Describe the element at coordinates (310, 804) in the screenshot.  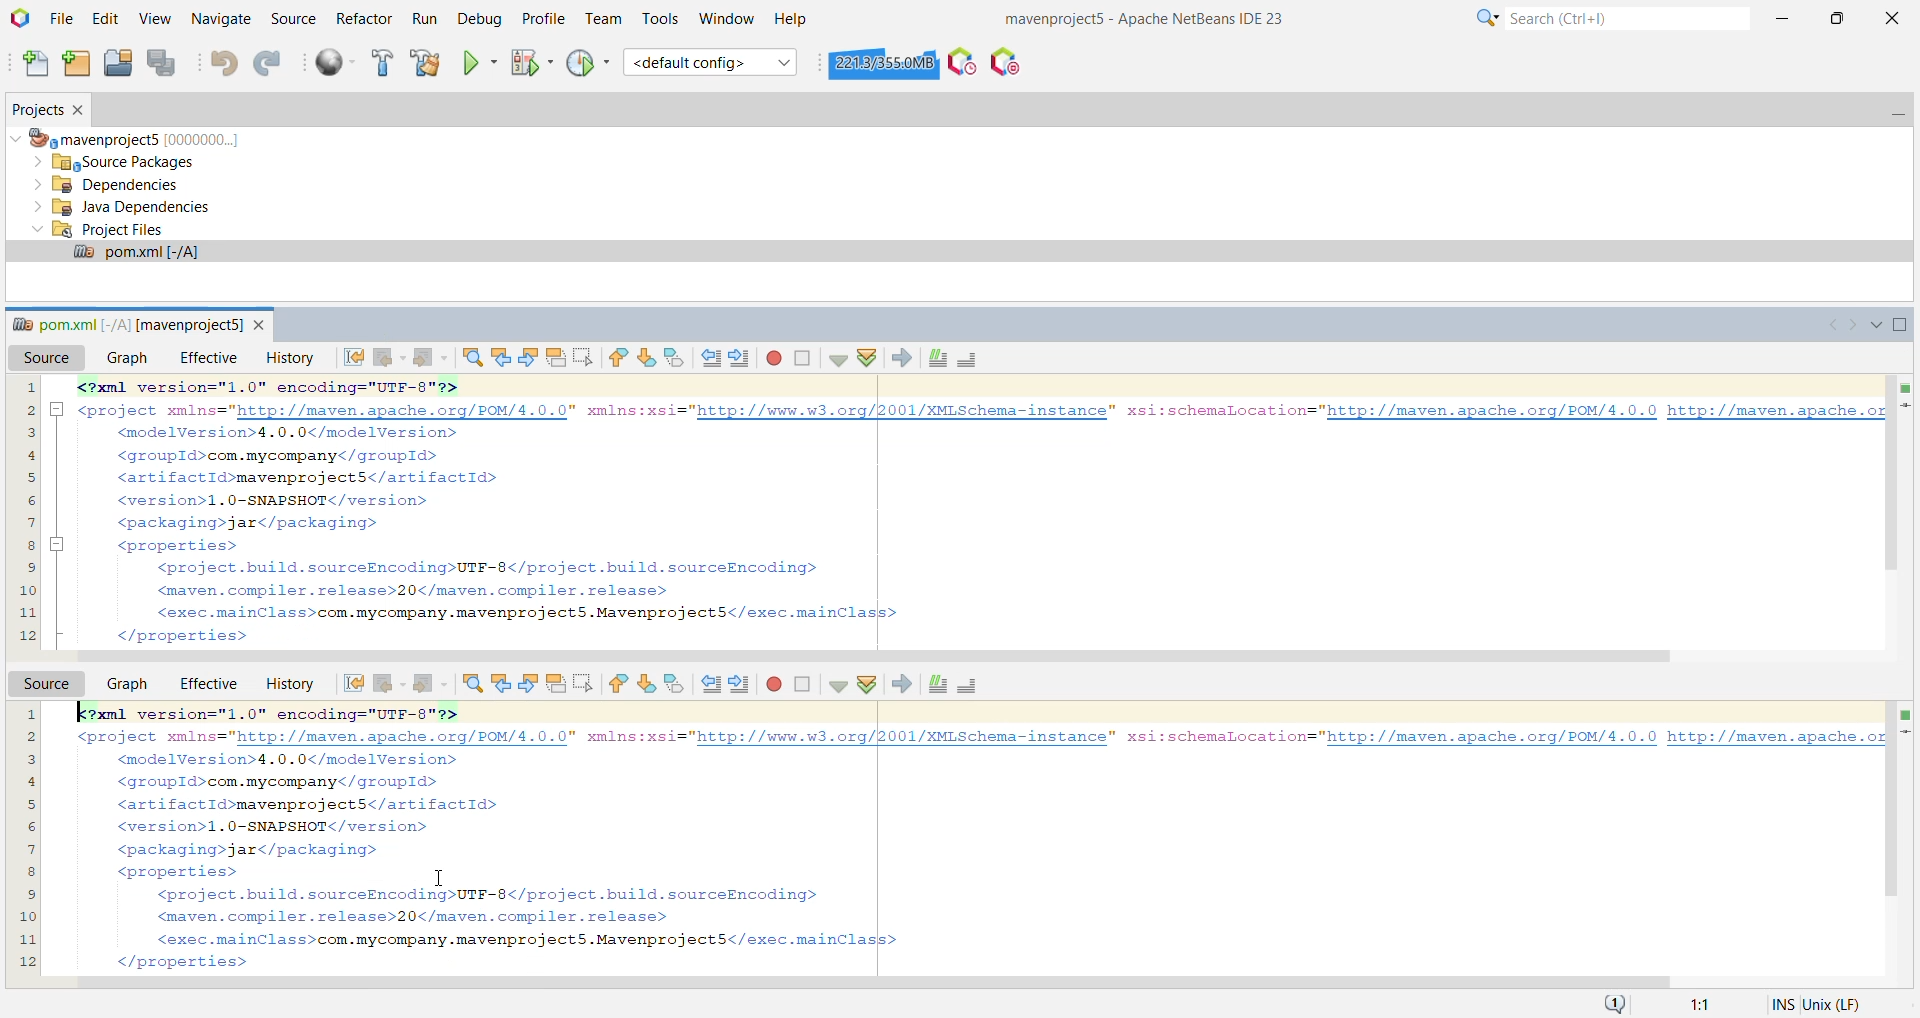
I see `<artifactId>mavenprojectS</artifactIid>` at that location.